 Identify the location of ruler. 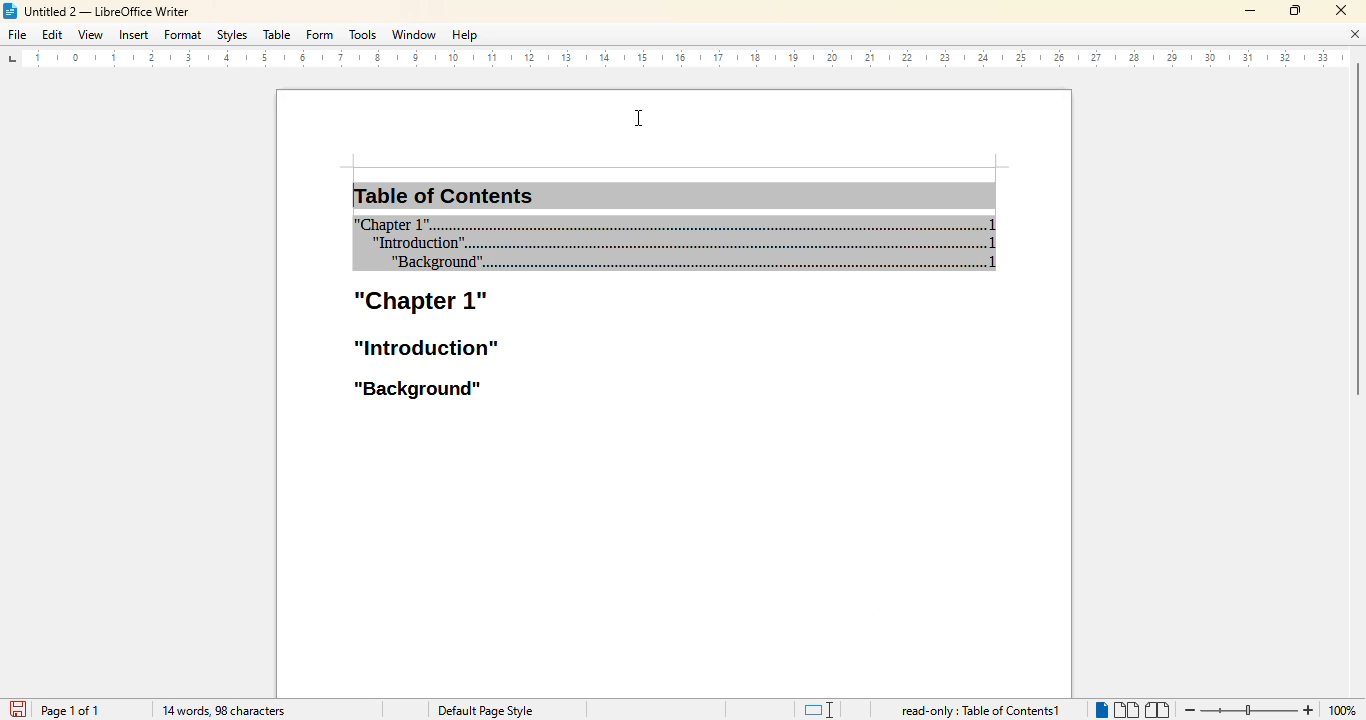
(669, 59).